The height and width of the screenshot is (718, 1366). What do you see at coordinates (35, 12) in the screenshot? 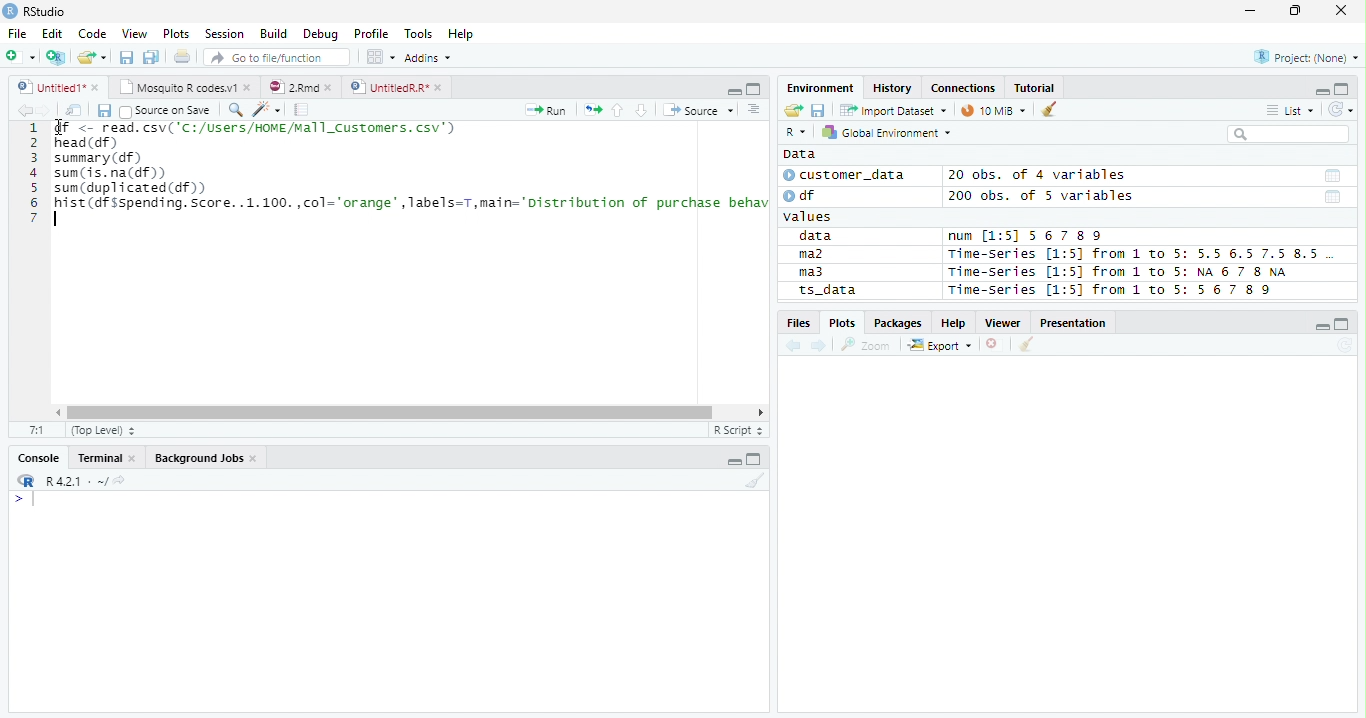
I see `RStudio` at bounding box center [35, 12].